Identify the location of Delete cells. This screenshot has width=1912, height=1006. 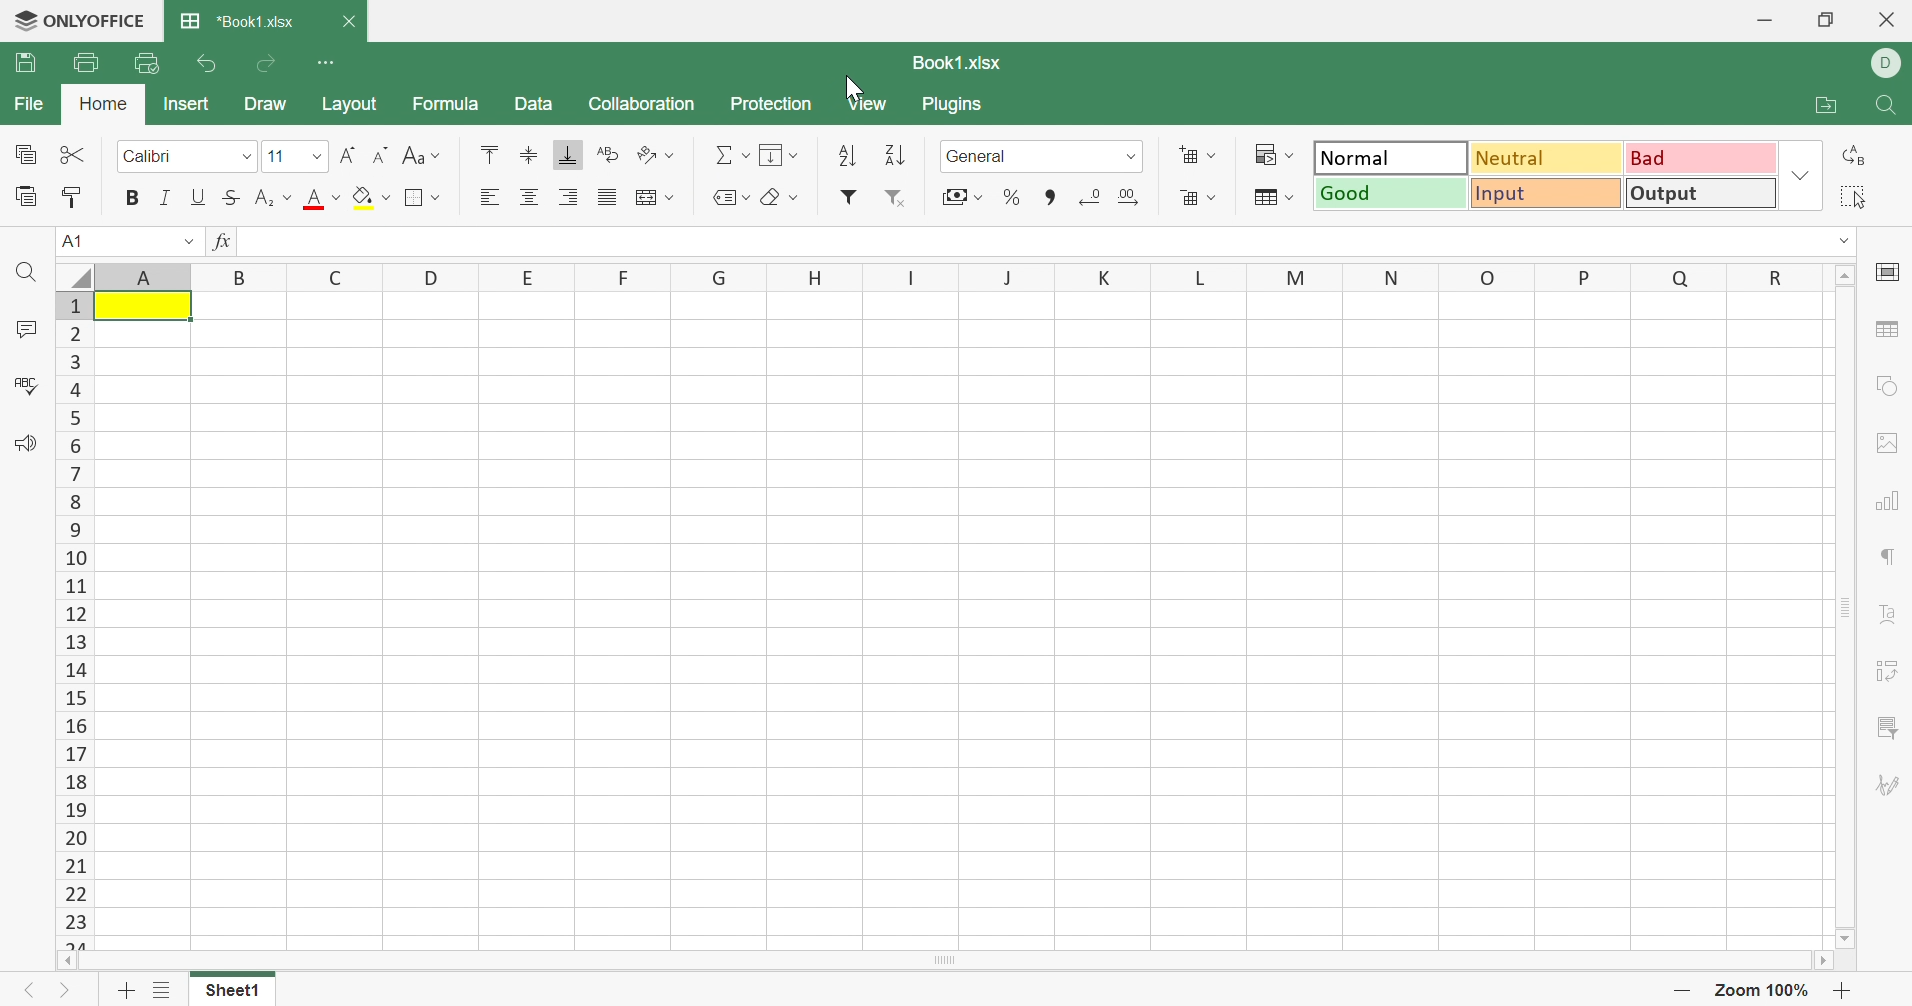
(1194, 195).